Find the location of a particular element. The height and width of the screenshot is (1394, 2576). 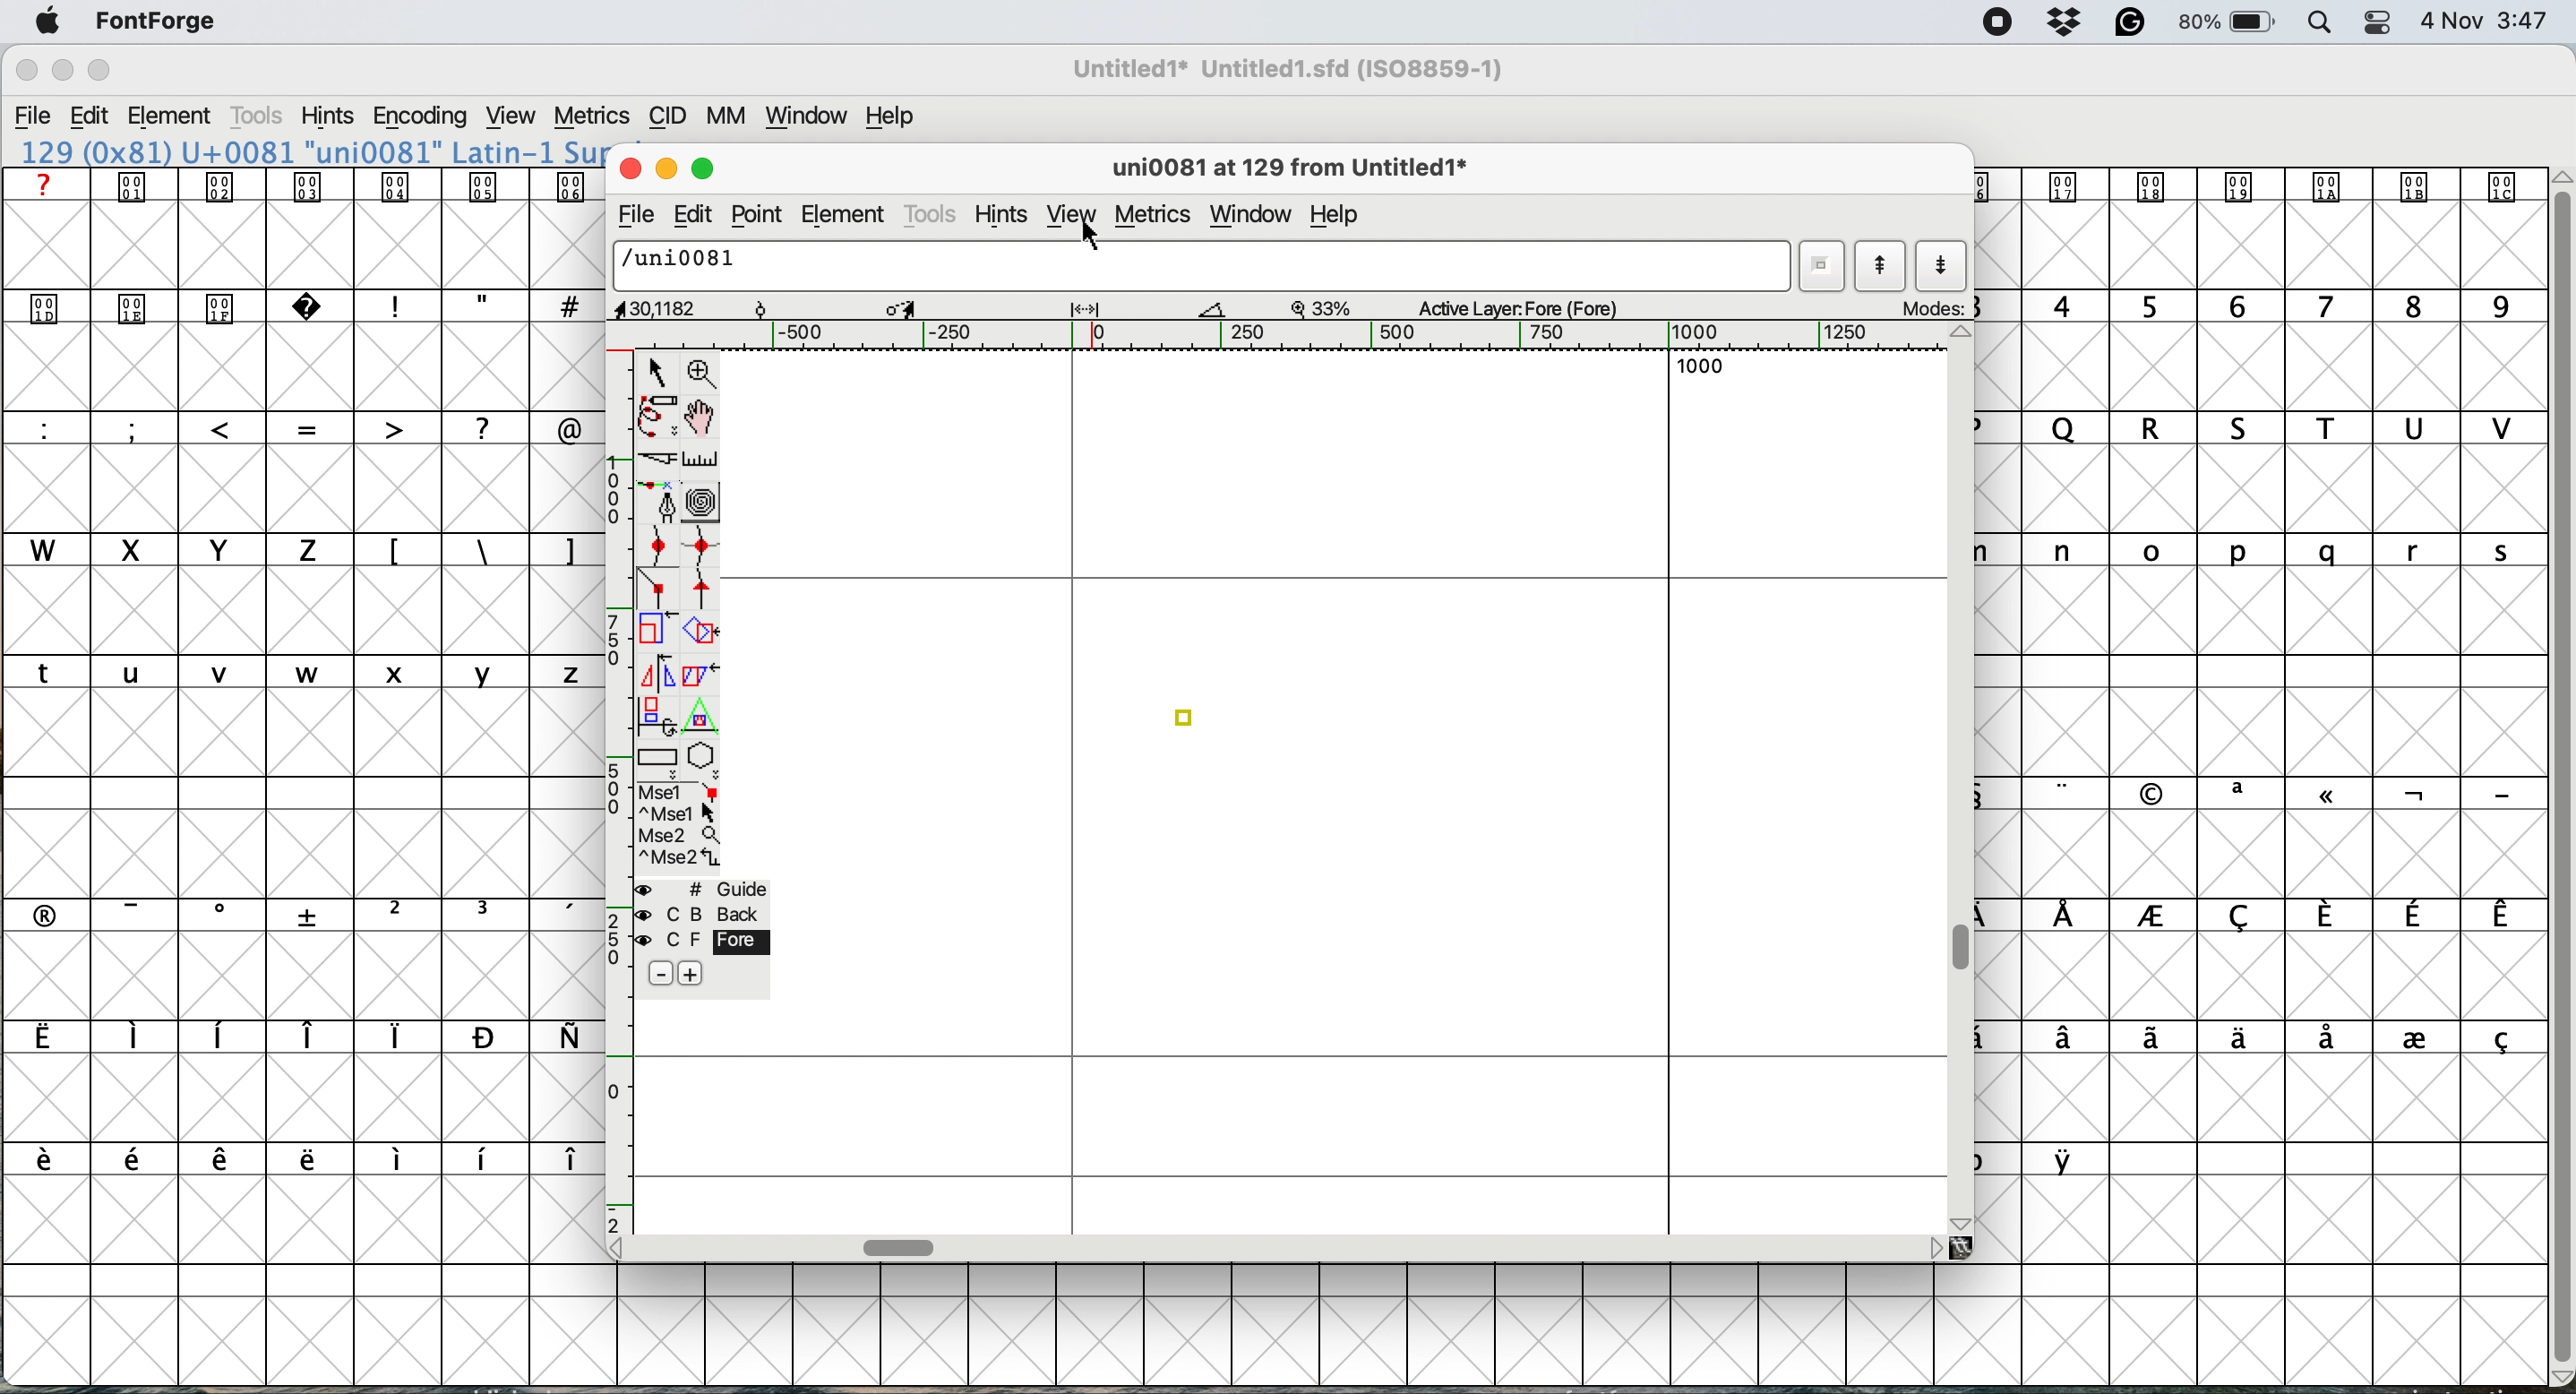

Apple menu is located at coordinates (47, 23).